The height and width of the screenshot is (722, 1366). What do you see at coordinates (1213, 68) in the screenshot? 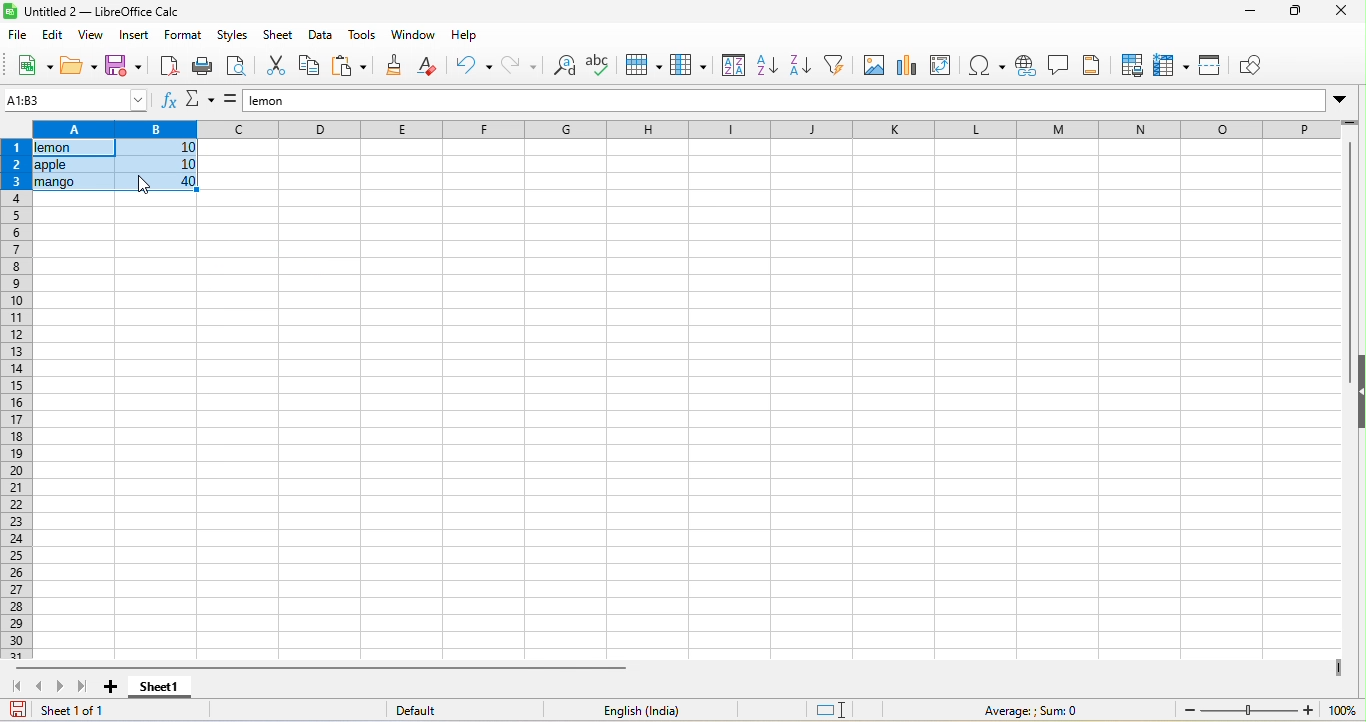
I see `split window` at bounding box center [1213, 68].